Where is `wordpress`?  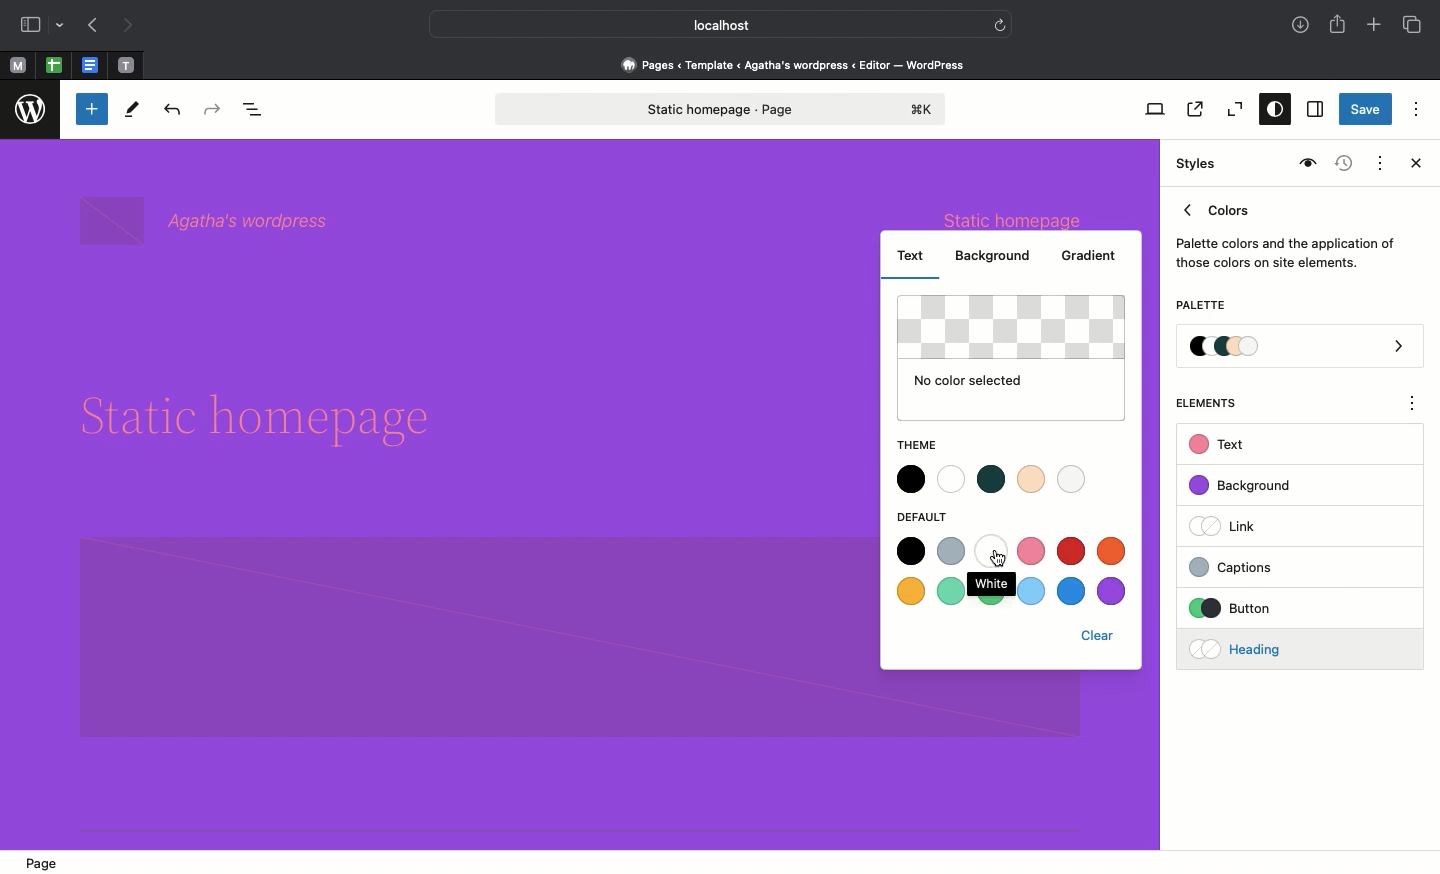 wordpress is located at coordinates (31, 110).